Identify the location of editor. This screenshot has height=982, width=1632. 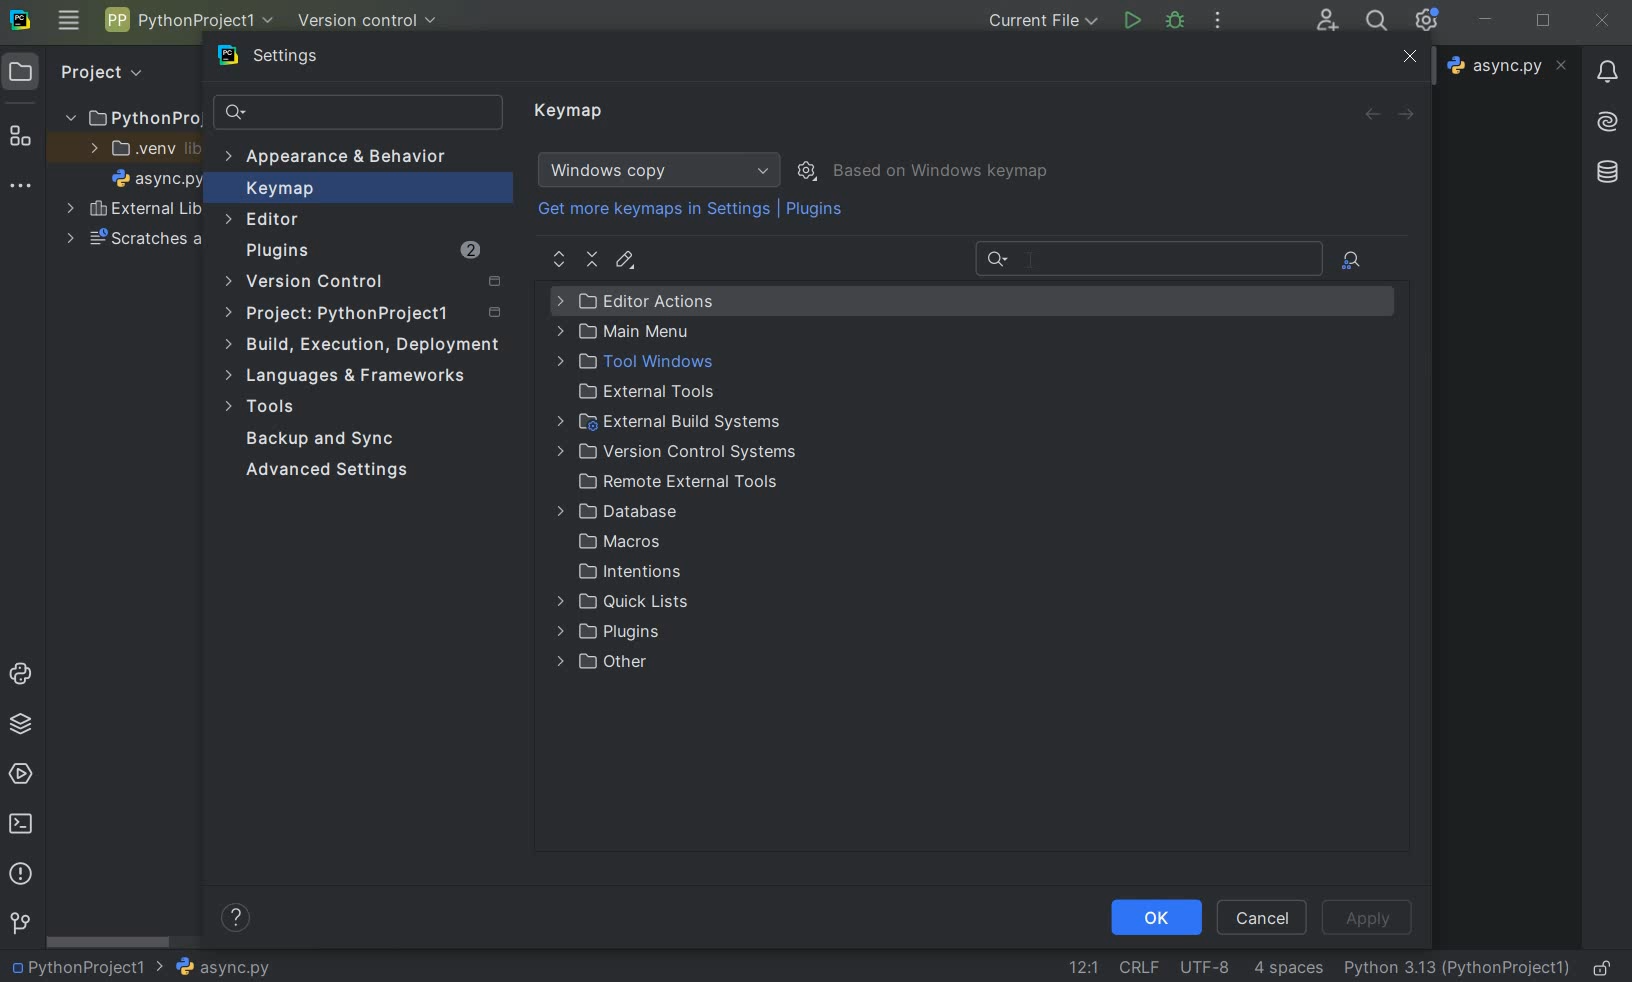
(264, 219).